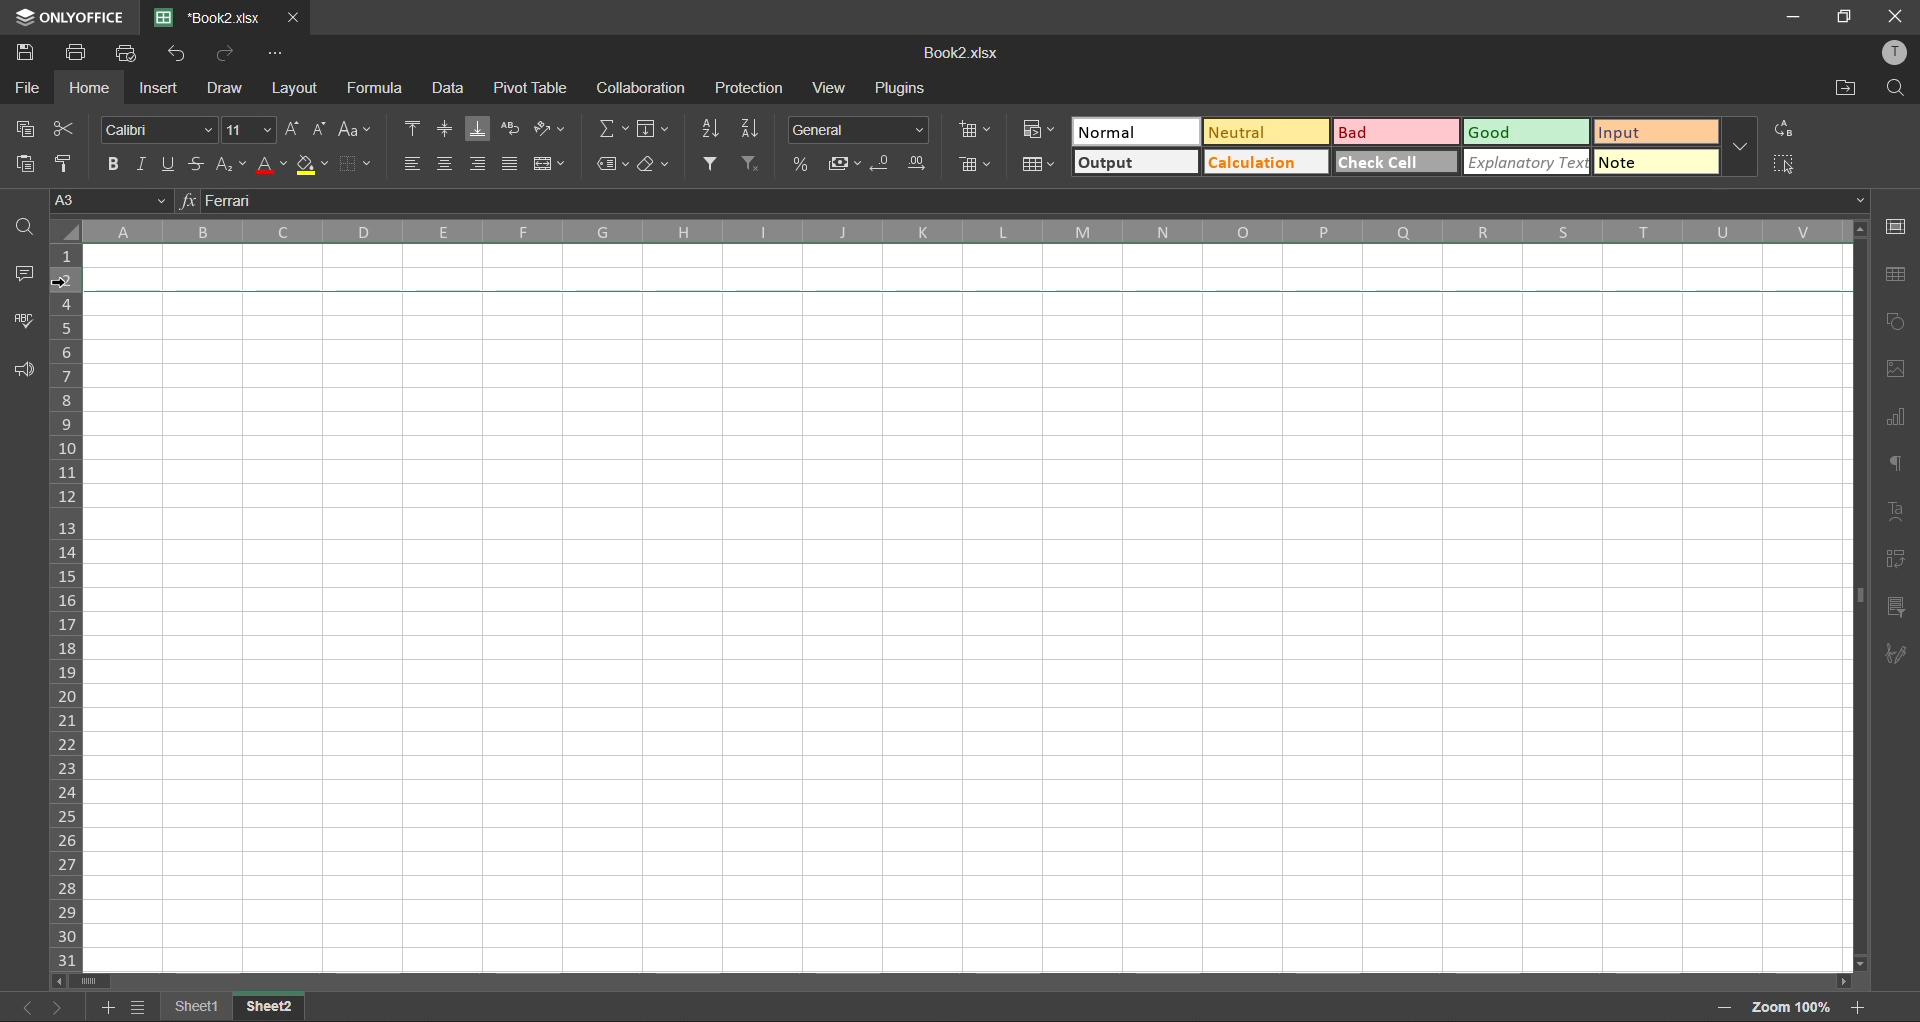 Image resolution: width=1920 pixels, height=1022 pixels. What do you see at coordinates (249, 131) in the screenshot?
I see `font size` at bounding box center [249, 131].